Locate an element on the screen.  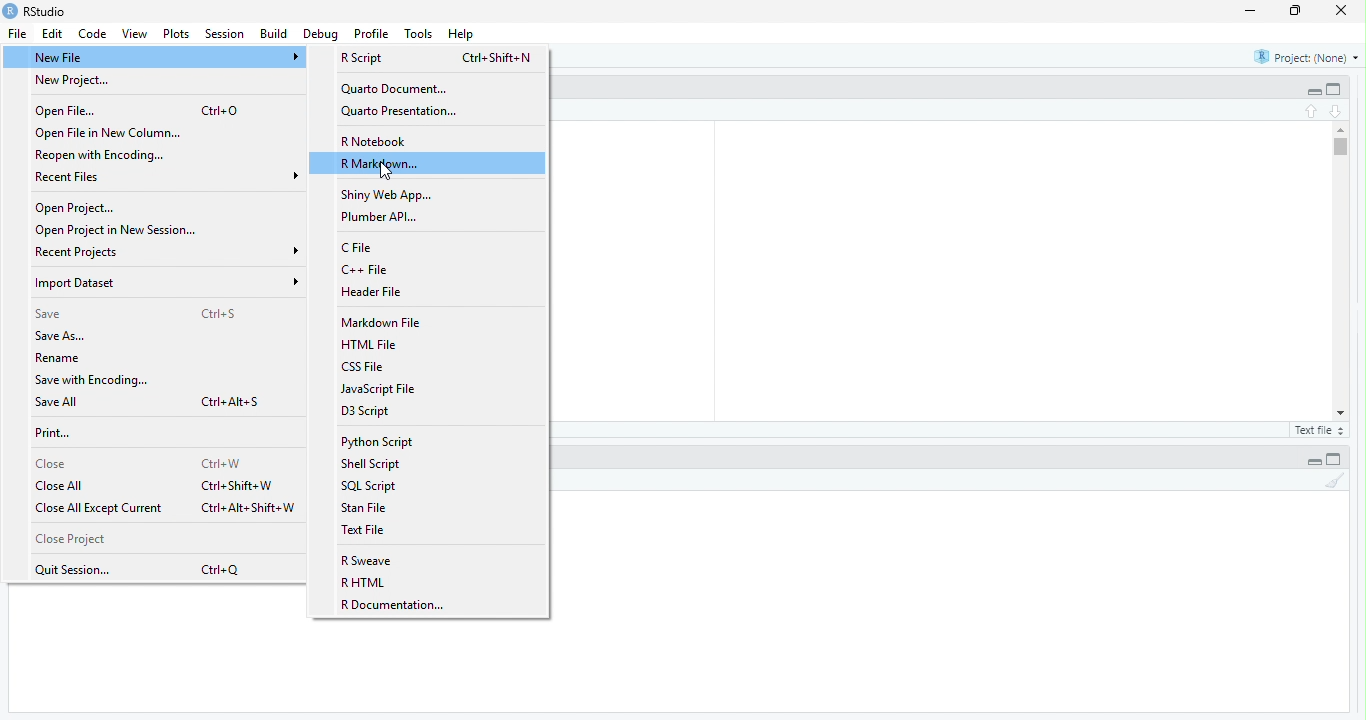
Ctrl+0O is located at coordinates (221, 111).